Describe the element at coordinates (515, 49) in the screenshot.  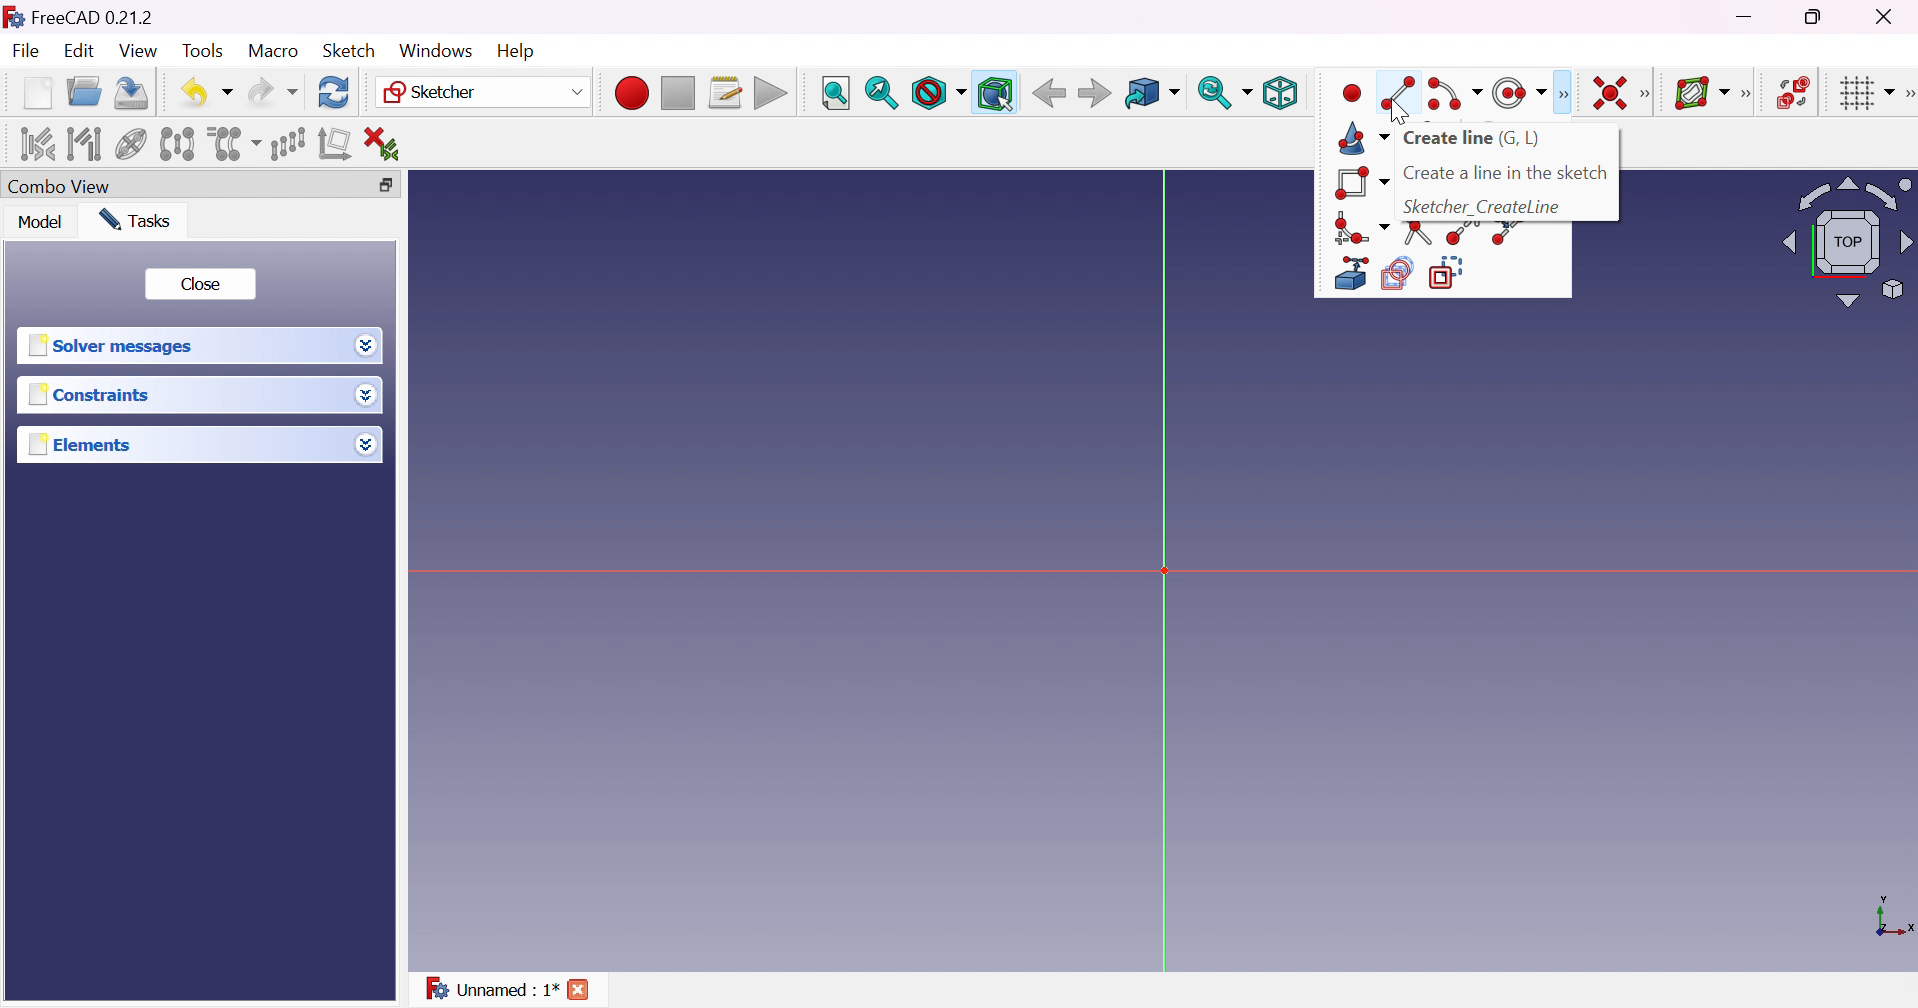
I see `Help` at that location.